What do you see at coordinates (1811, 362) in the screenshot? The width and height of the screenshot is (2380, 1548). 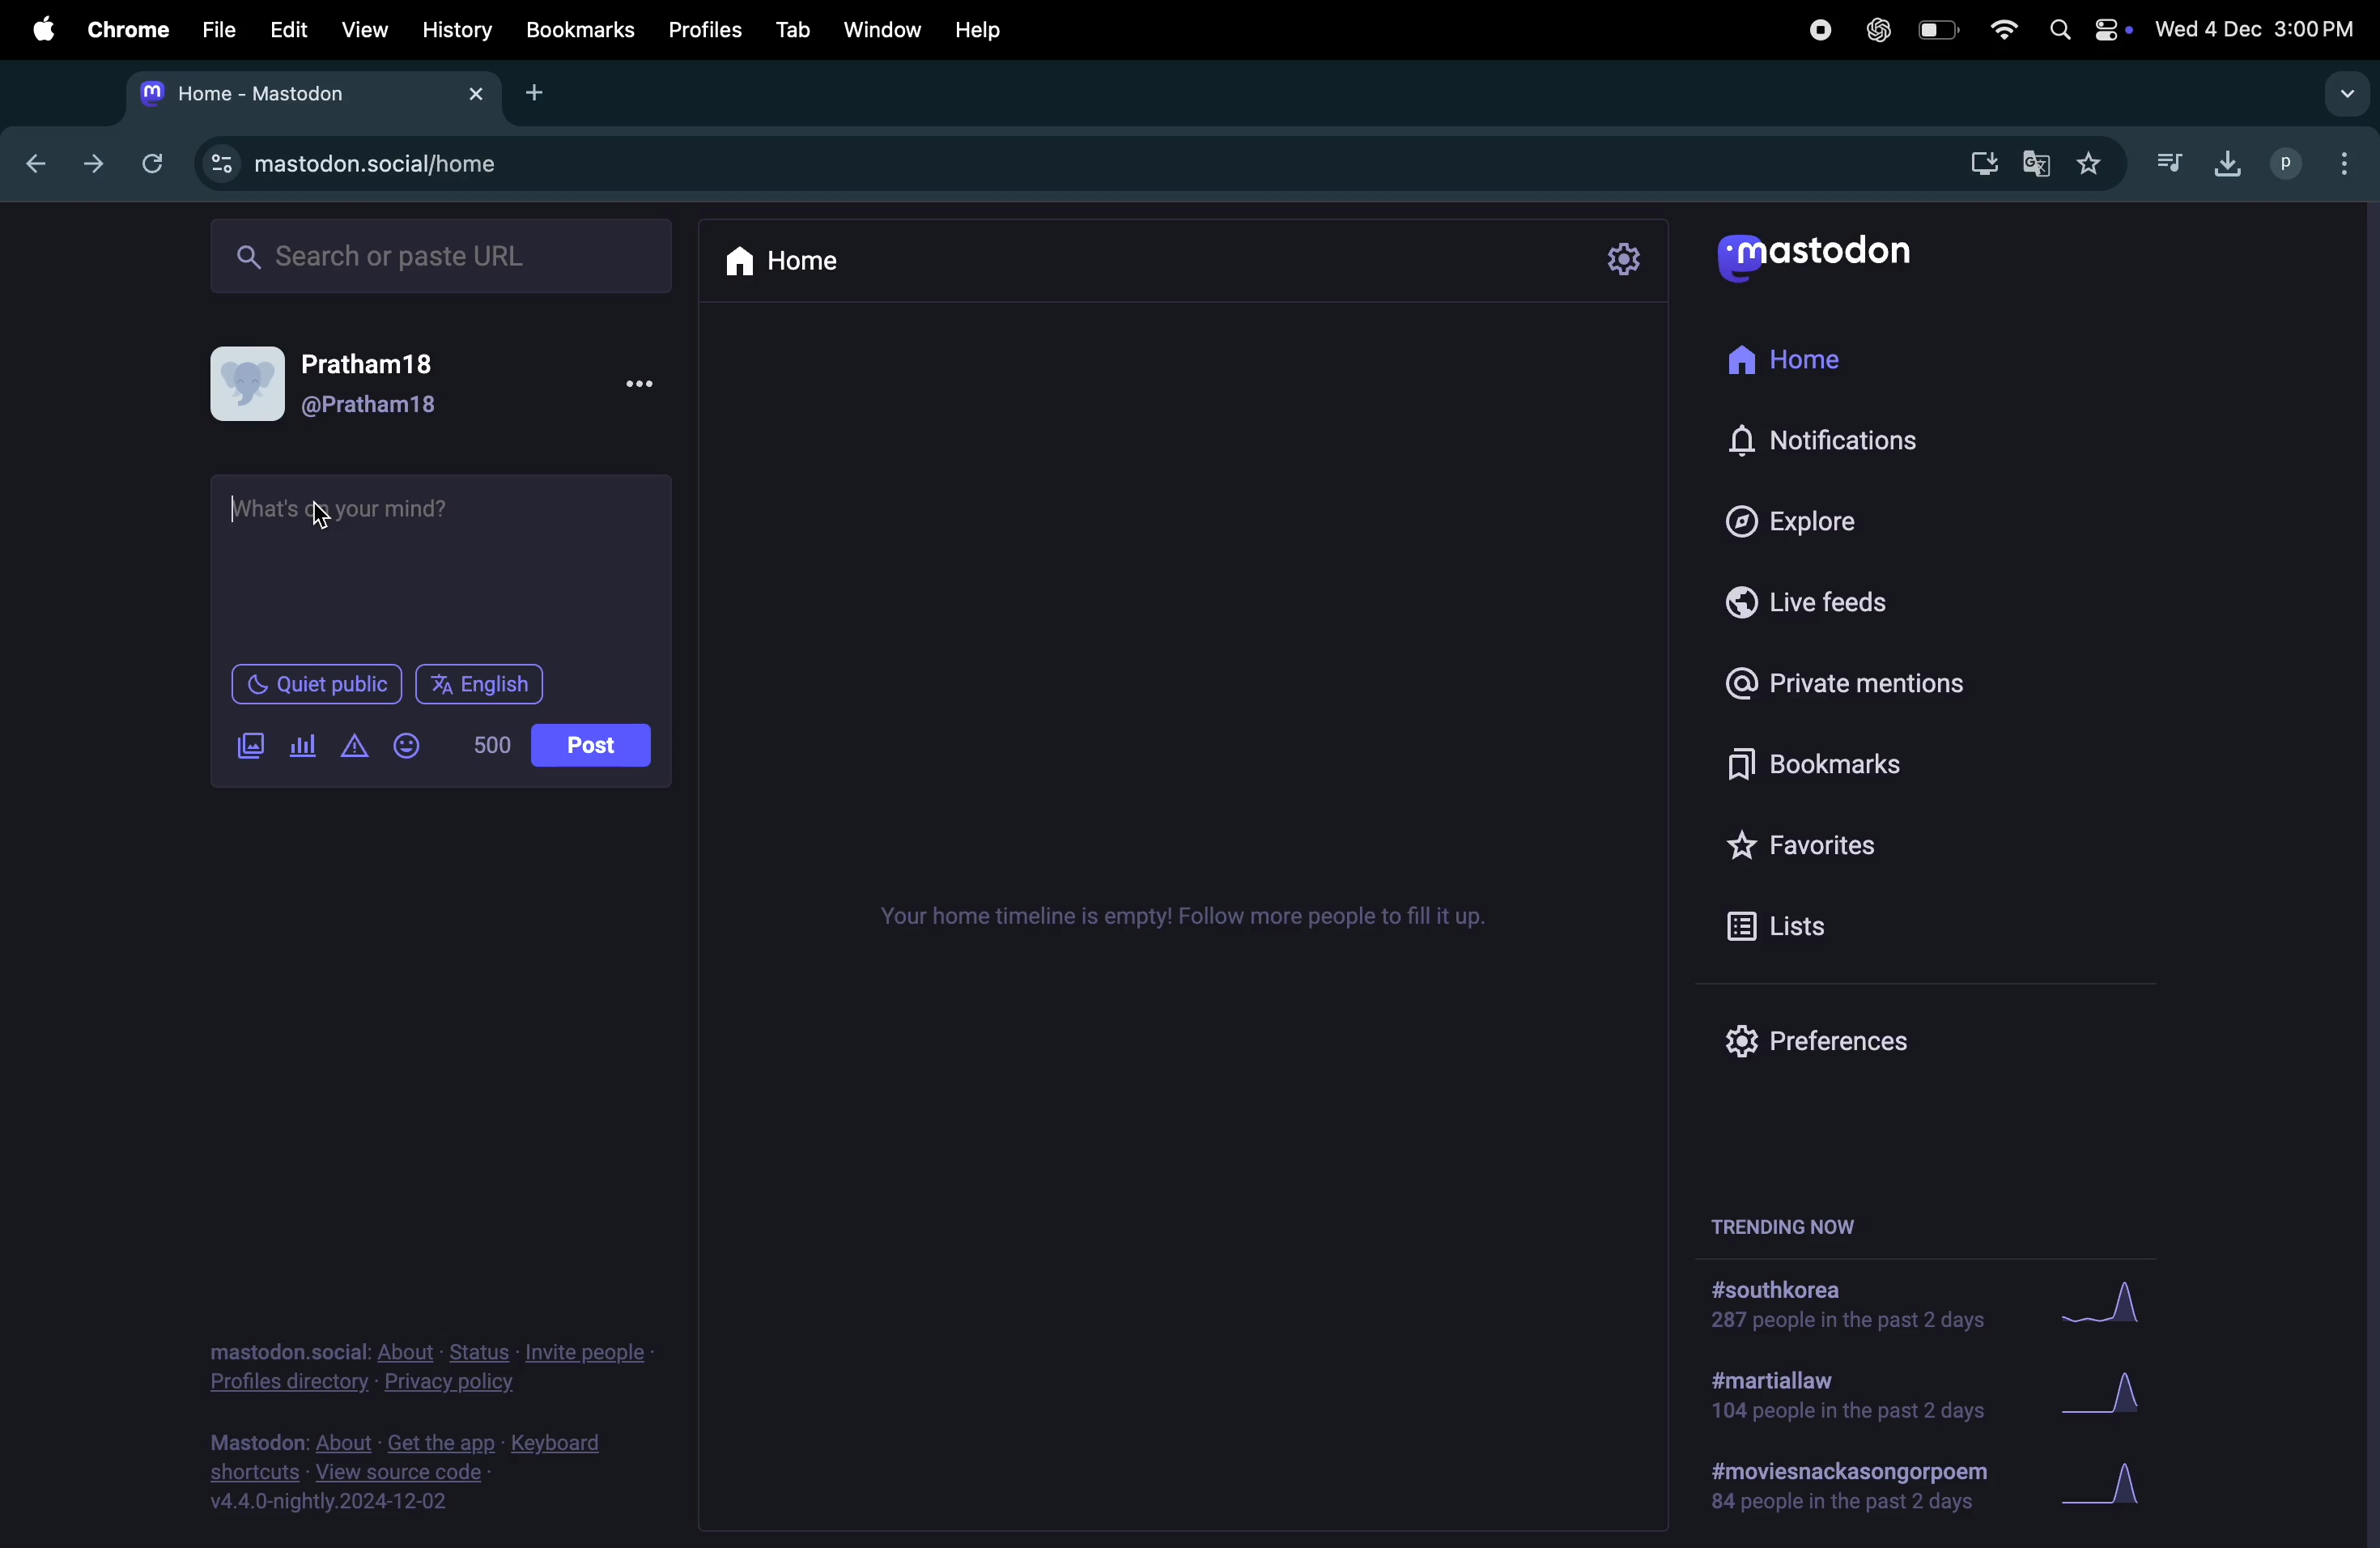 I see `Home` at bounding box center [1811, 362].